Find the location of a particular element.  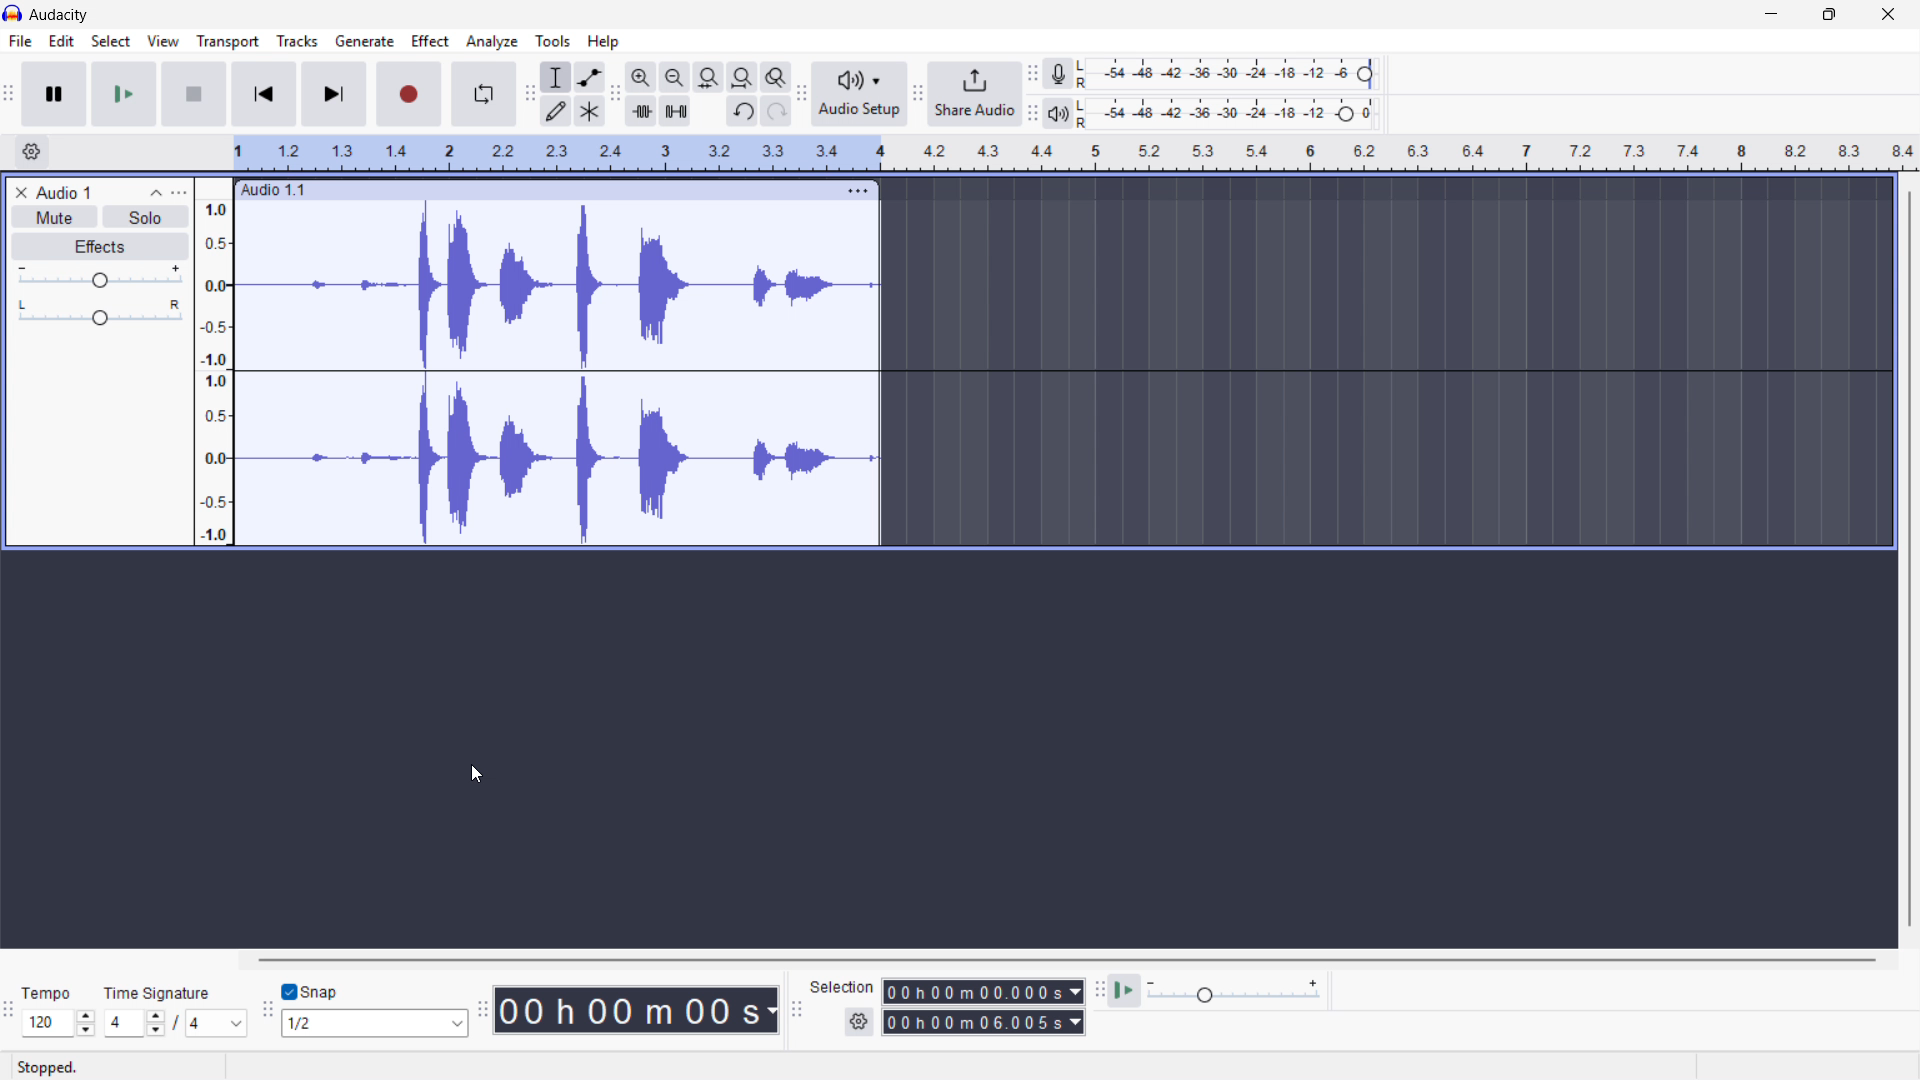

Remove track  is located at coordinates (22, 193).